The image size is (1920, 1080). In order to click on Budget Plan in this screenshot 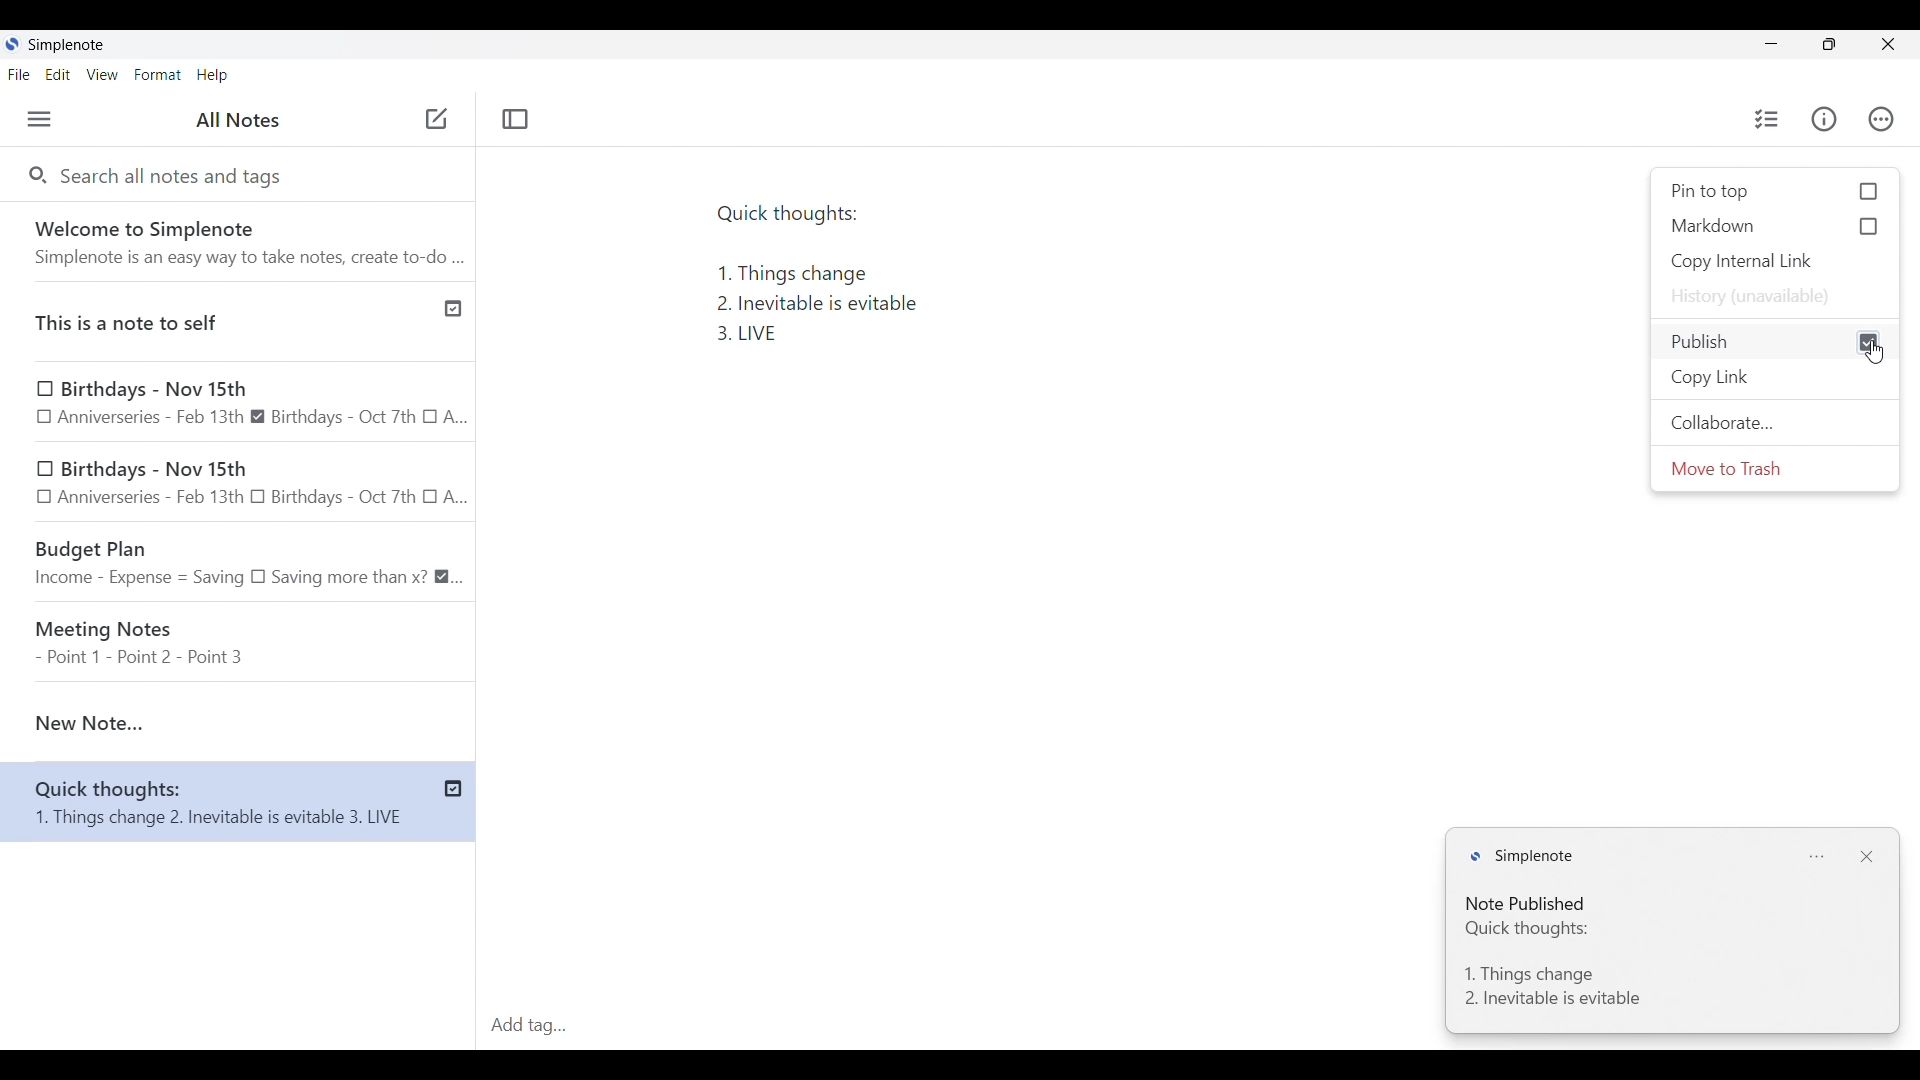, I will do `click(239, 559)`.